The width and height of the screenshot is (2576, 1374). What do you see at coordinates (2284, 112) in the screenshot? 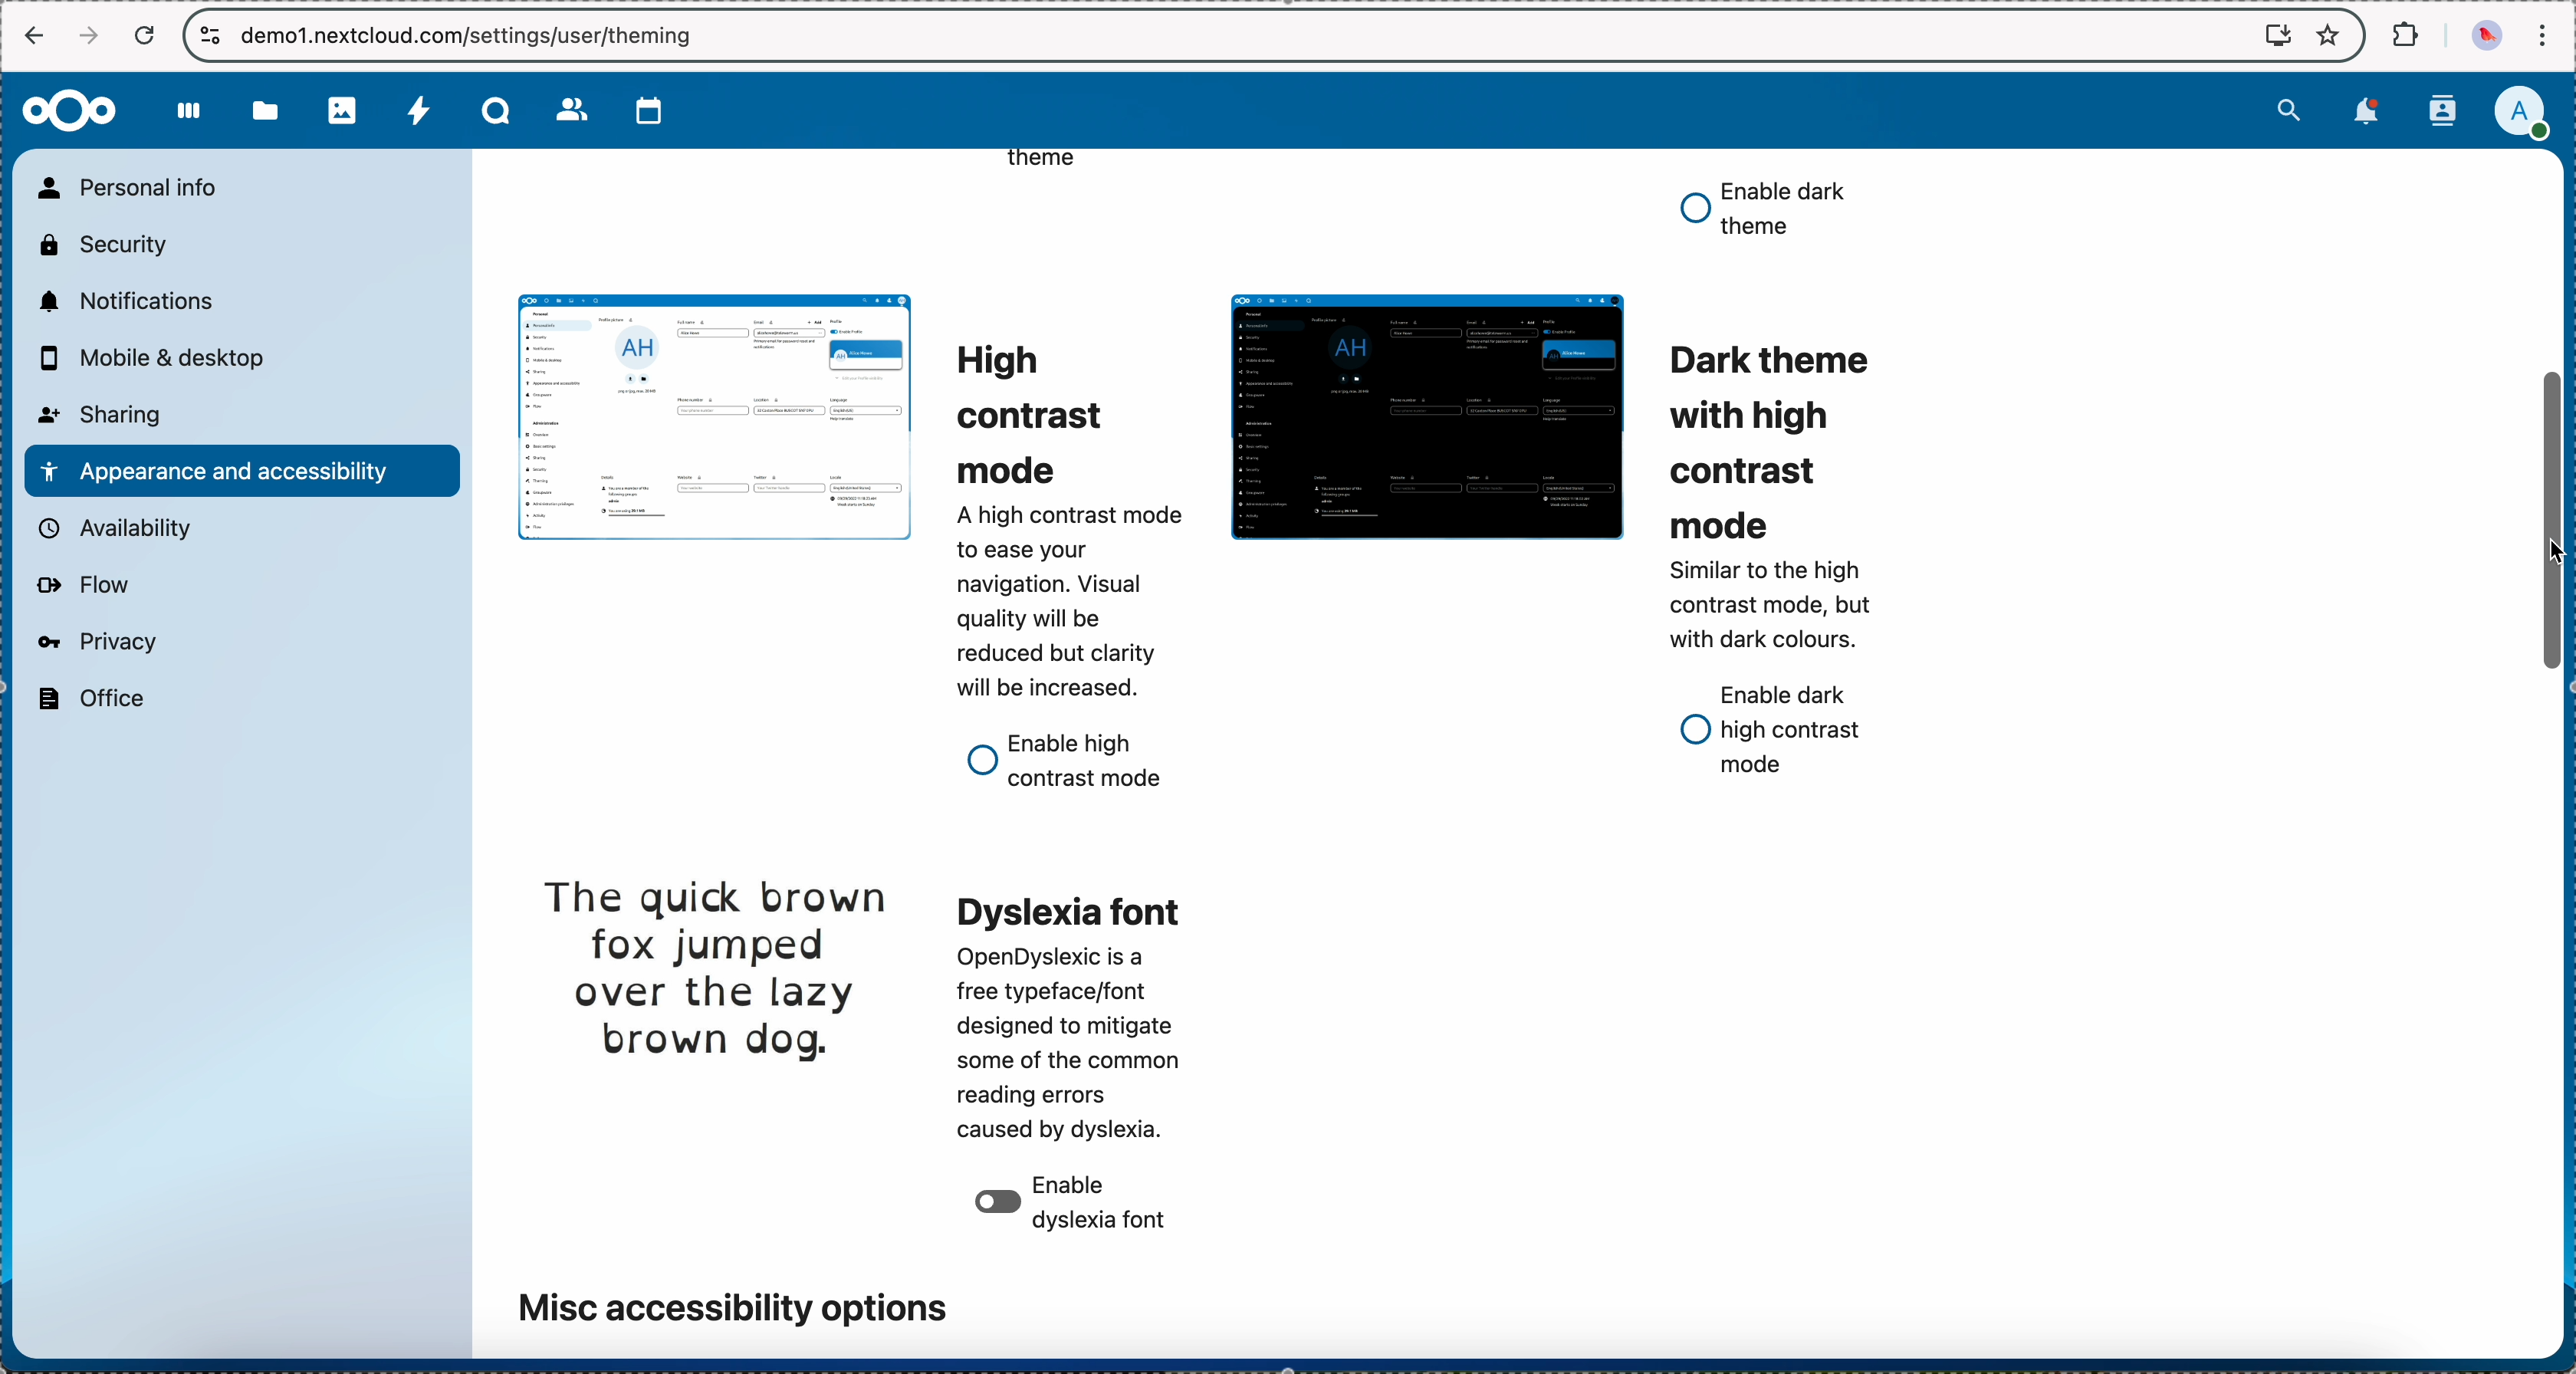
I see `search` at bounding box center [2284, 112].